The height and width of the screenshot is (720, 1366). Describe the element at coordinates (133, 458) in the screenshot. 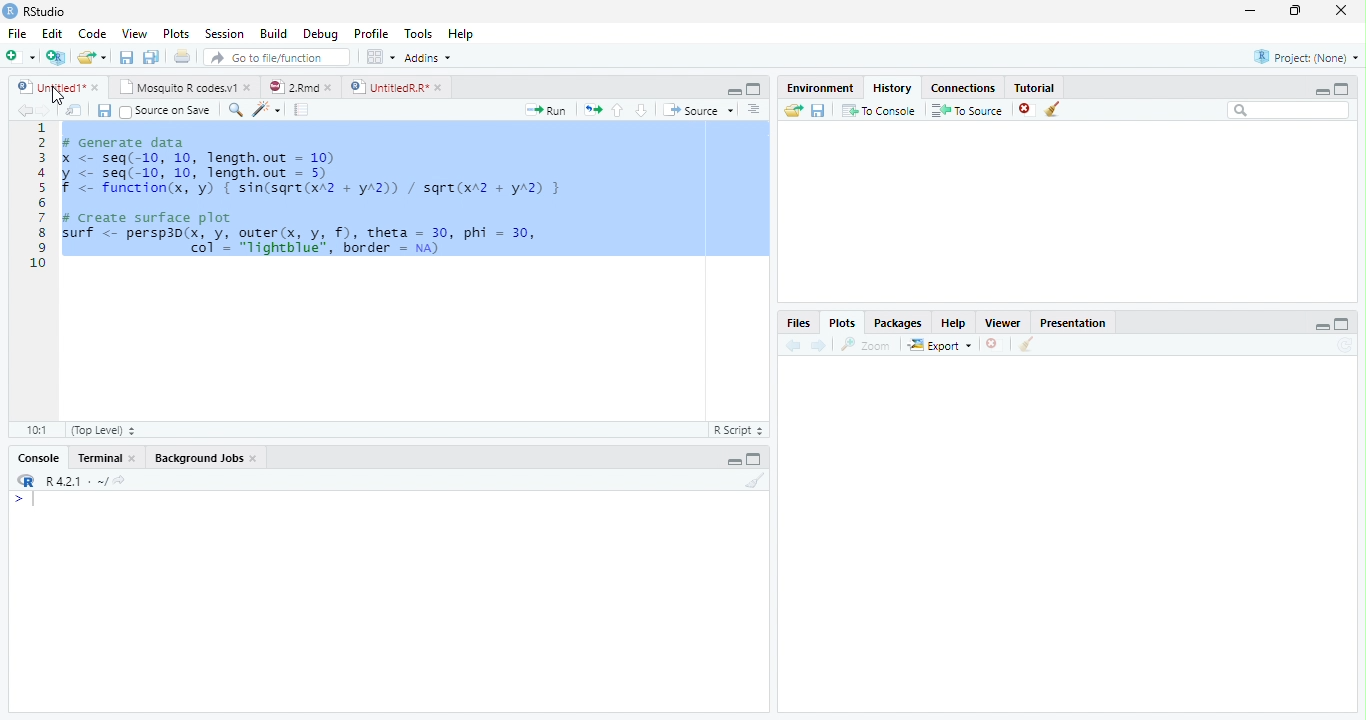

I see `Close` at that location.